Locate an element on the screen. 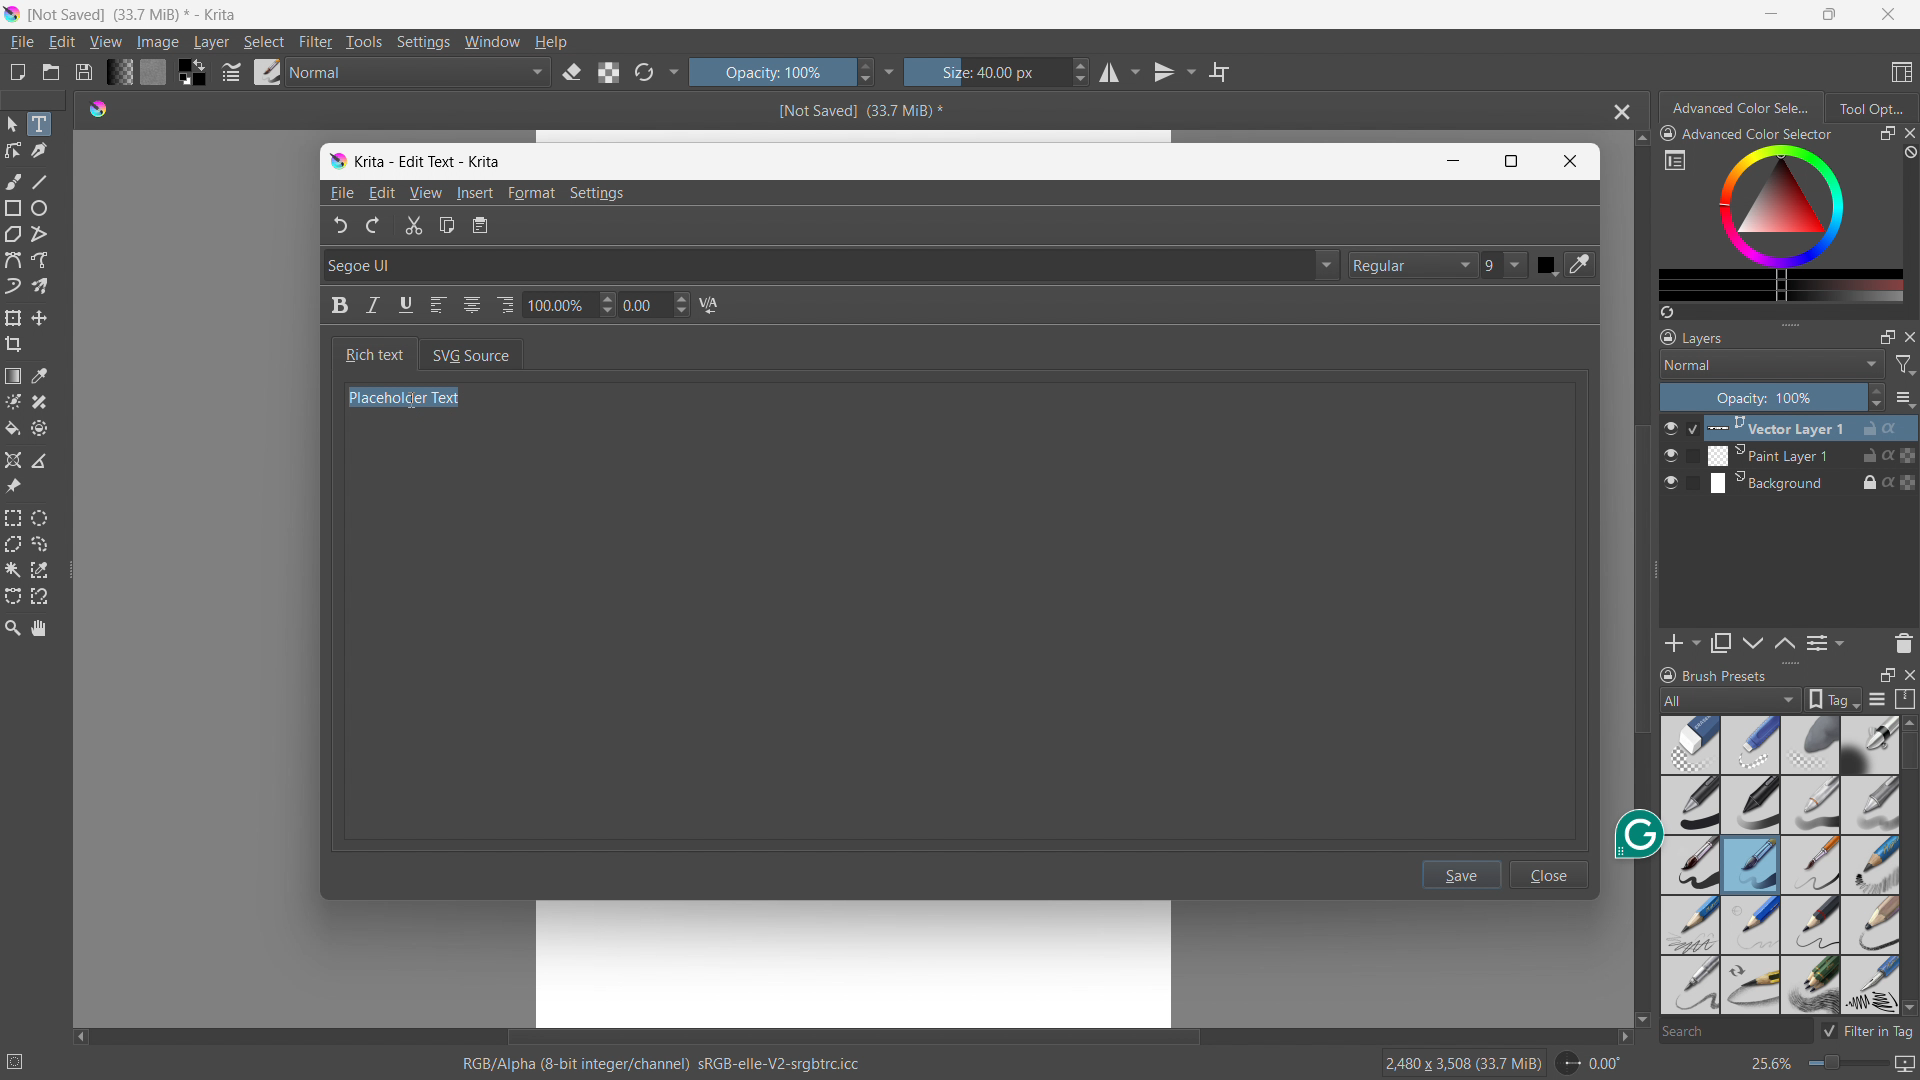 This screenshot has width=1920, height=1080. more colors is located at coordinates (1781, 286).